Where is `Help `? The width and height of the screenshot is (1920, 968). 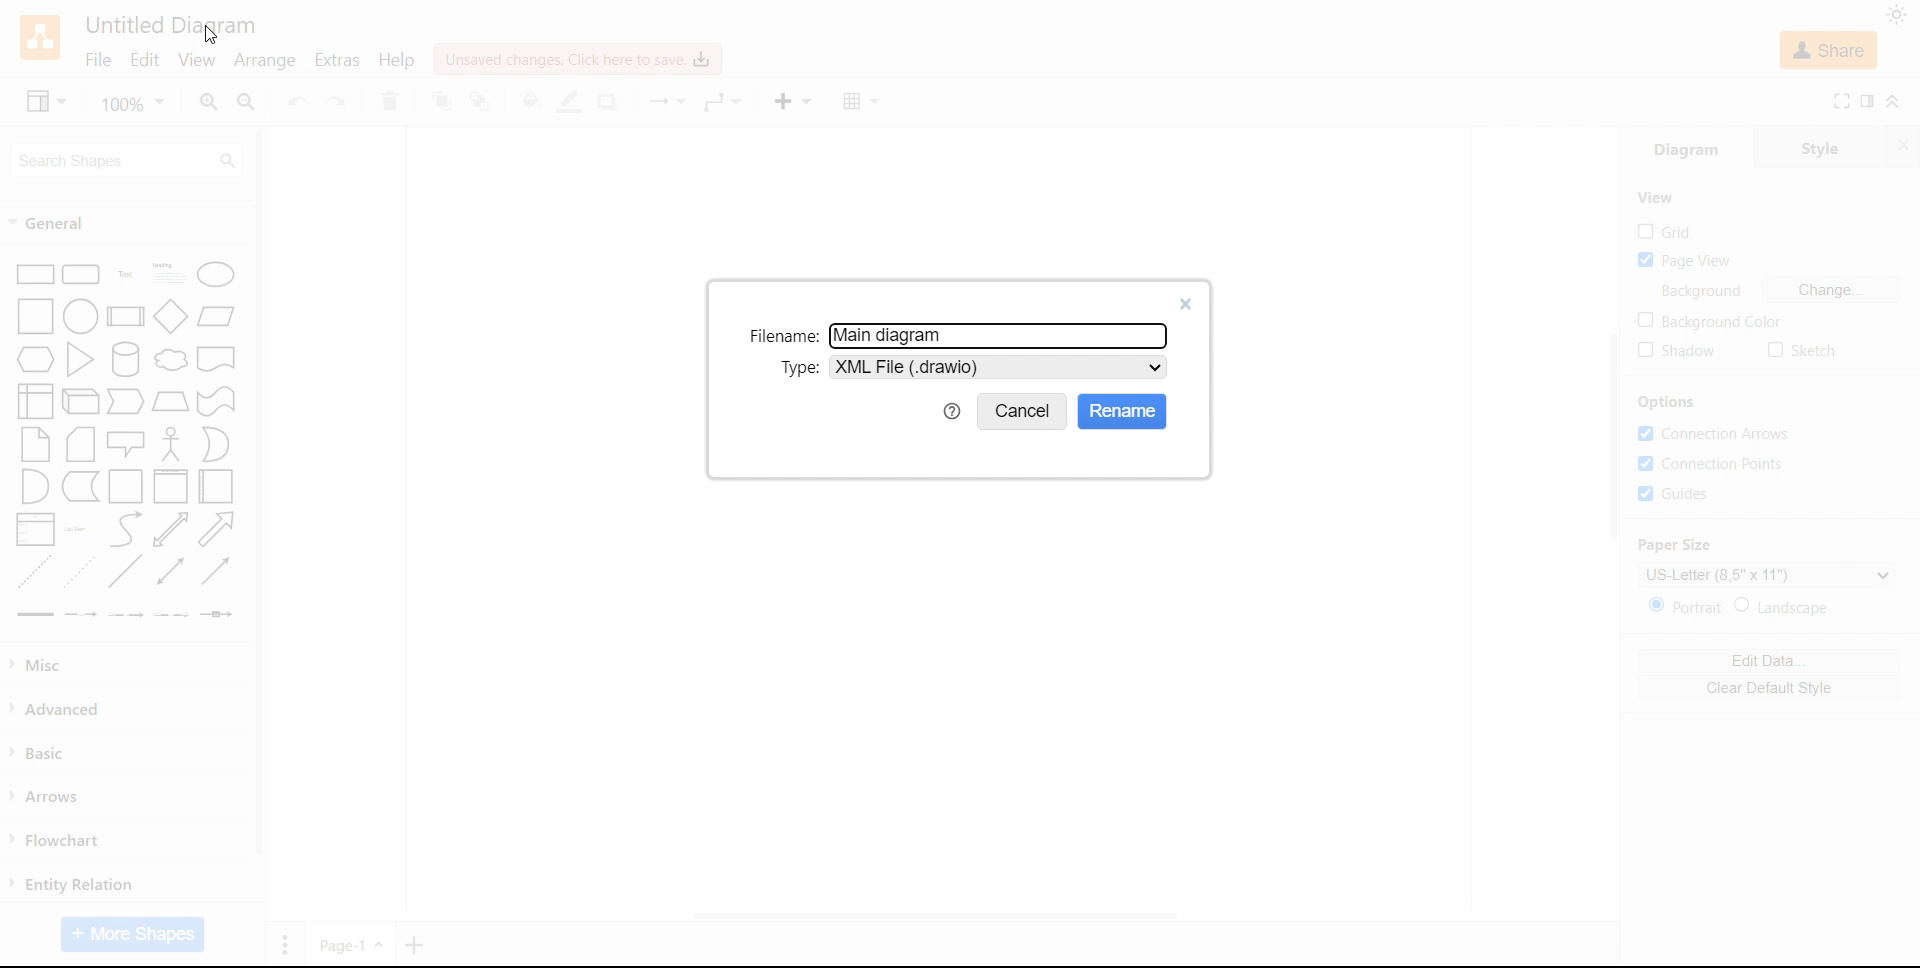
Help  is located at coordinates (397, 59).